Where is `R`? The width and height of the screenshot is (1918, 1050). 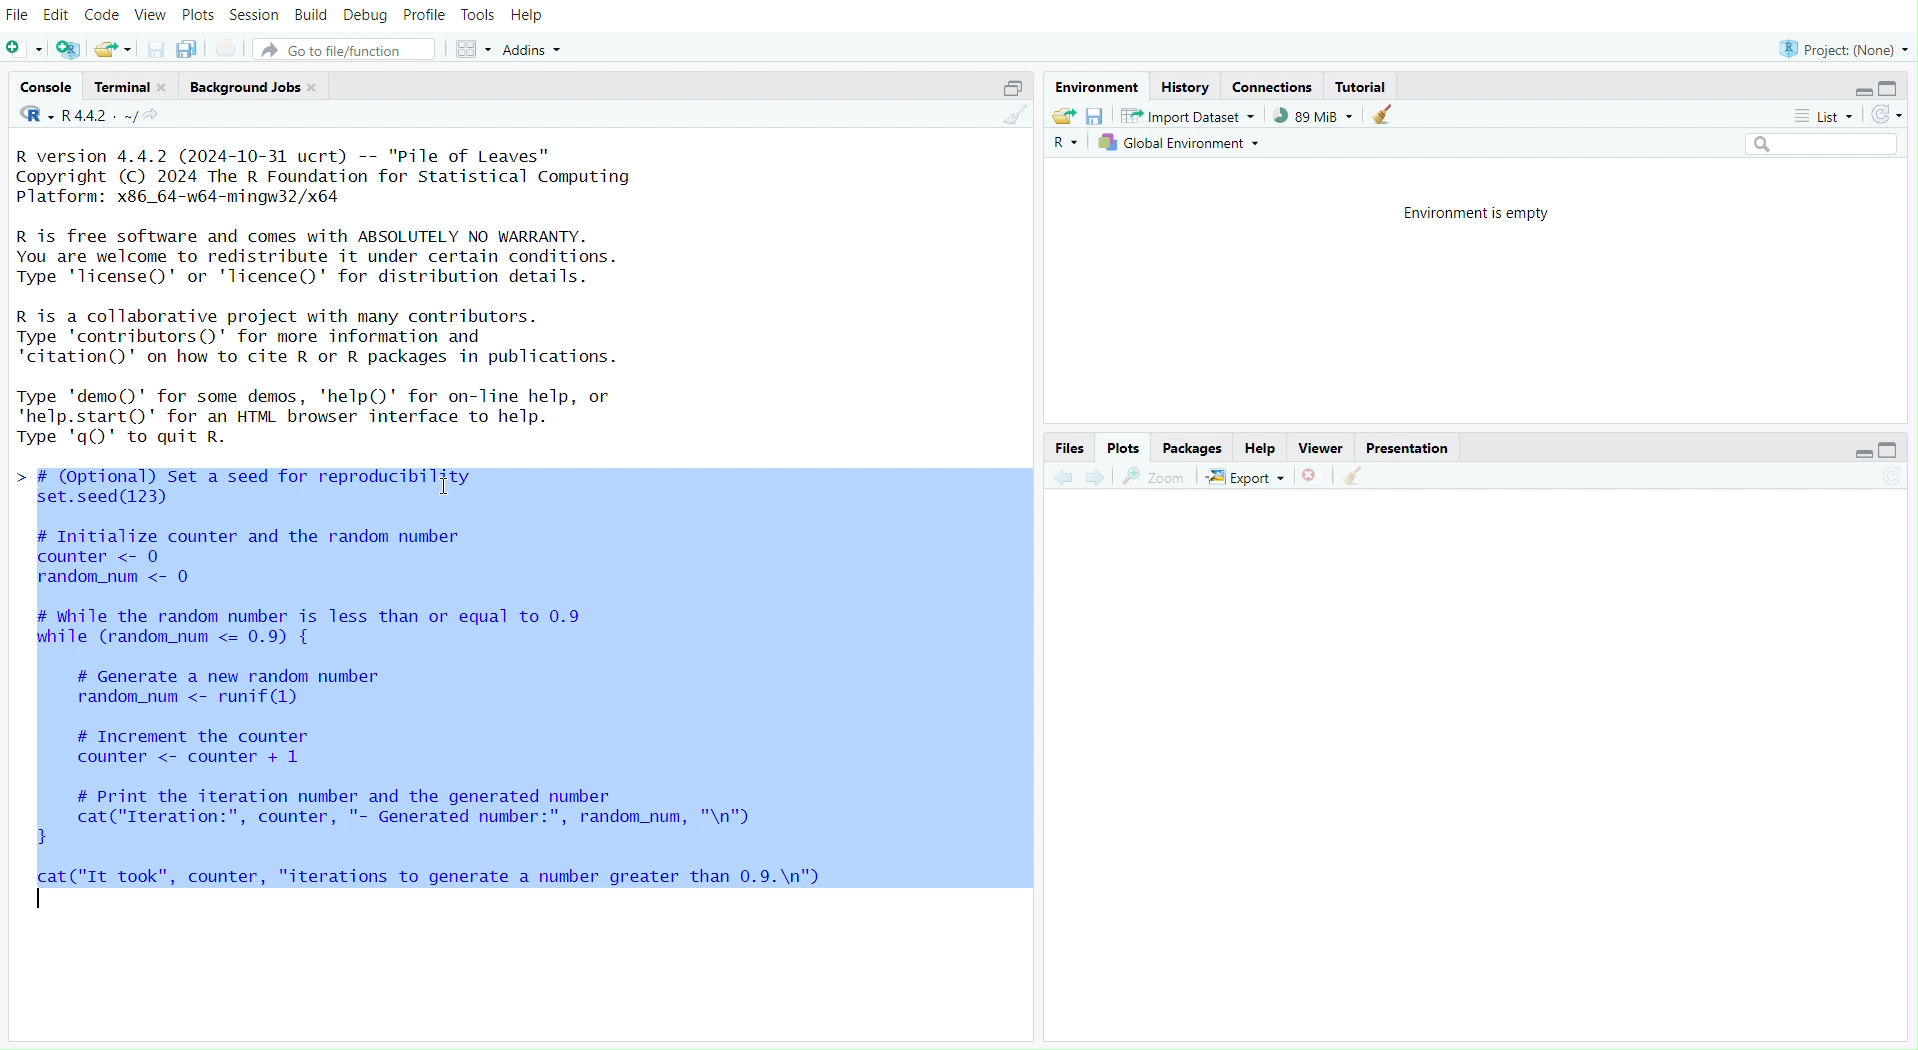 R is located at coordinates (1066, 141).